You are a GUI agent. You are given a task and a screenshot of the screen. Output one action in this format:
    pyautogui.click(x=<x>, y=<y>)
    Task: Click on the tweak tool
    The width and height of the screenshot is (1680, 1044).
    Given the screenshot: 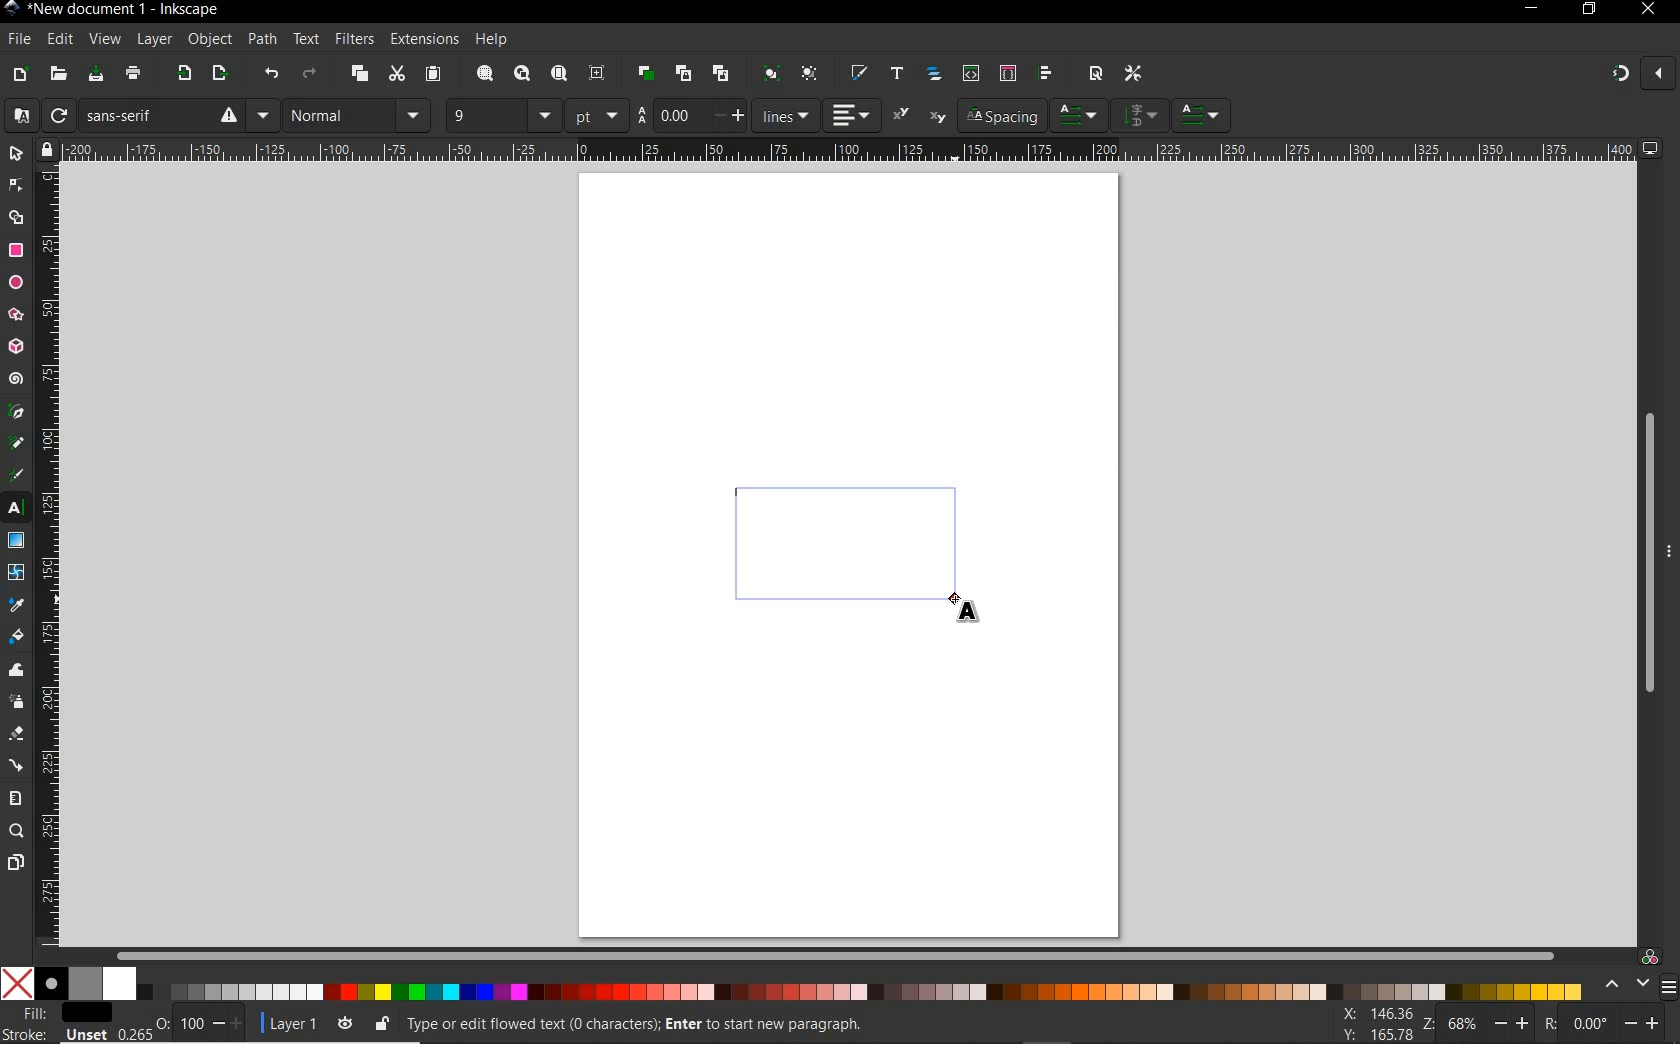 What is the action you would take?
    pyautogui.click(x=17, y=671)
    